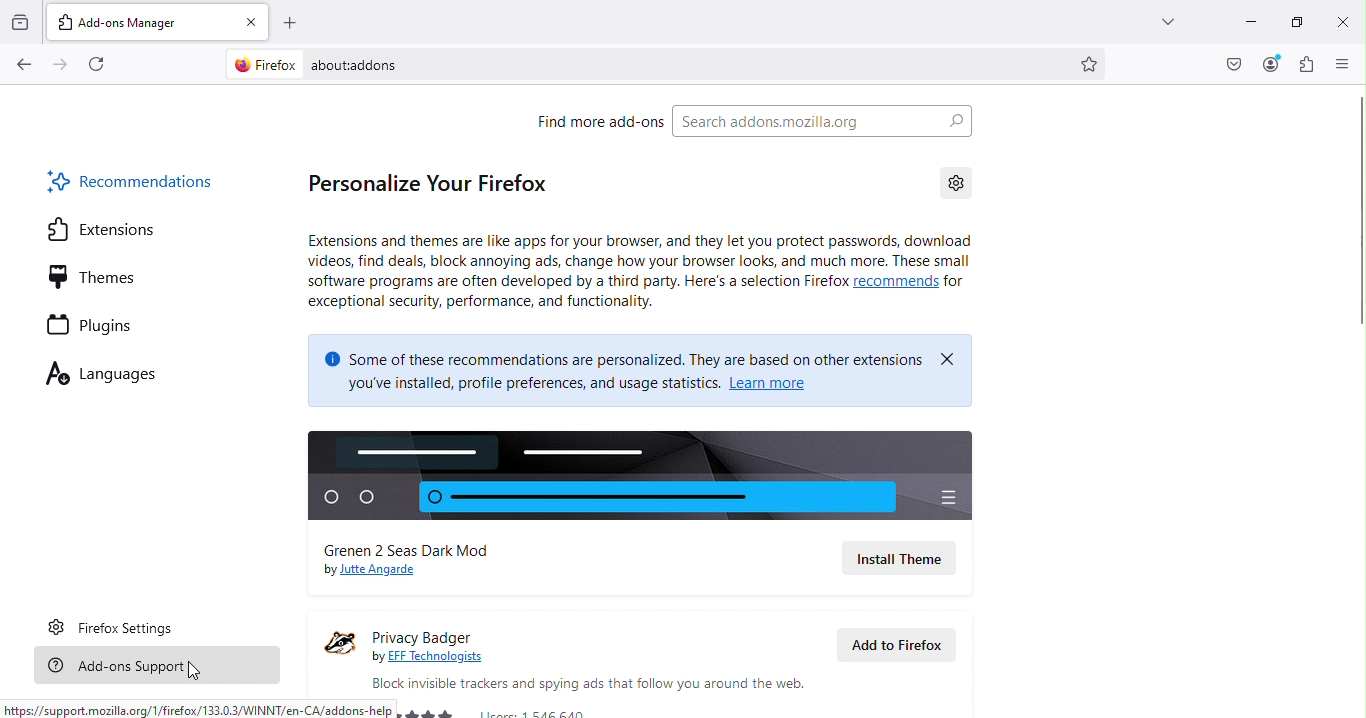 This screenshot has height=718, width=1366. Describe the element at coordinates (419, 186) in the screenshot. I see `Personalize your firefox` at that location.